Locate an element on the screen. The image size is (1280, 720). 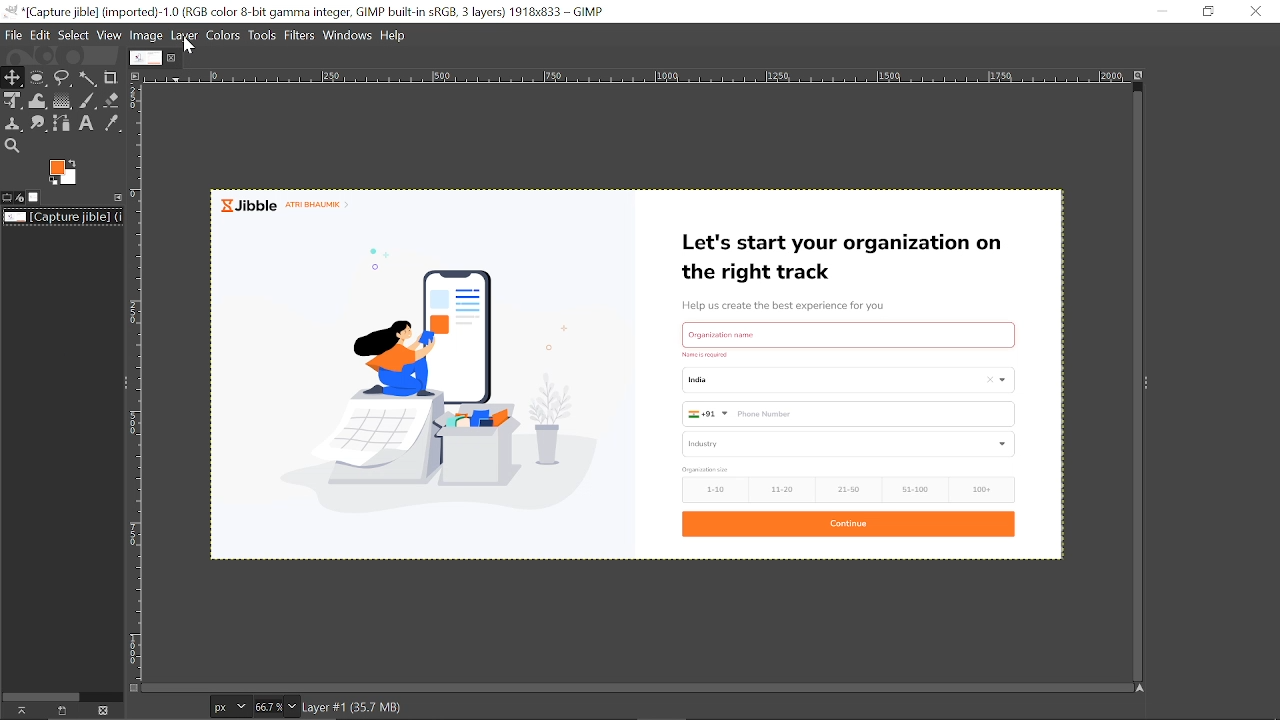
Current window is located at coordinates (317, 11).